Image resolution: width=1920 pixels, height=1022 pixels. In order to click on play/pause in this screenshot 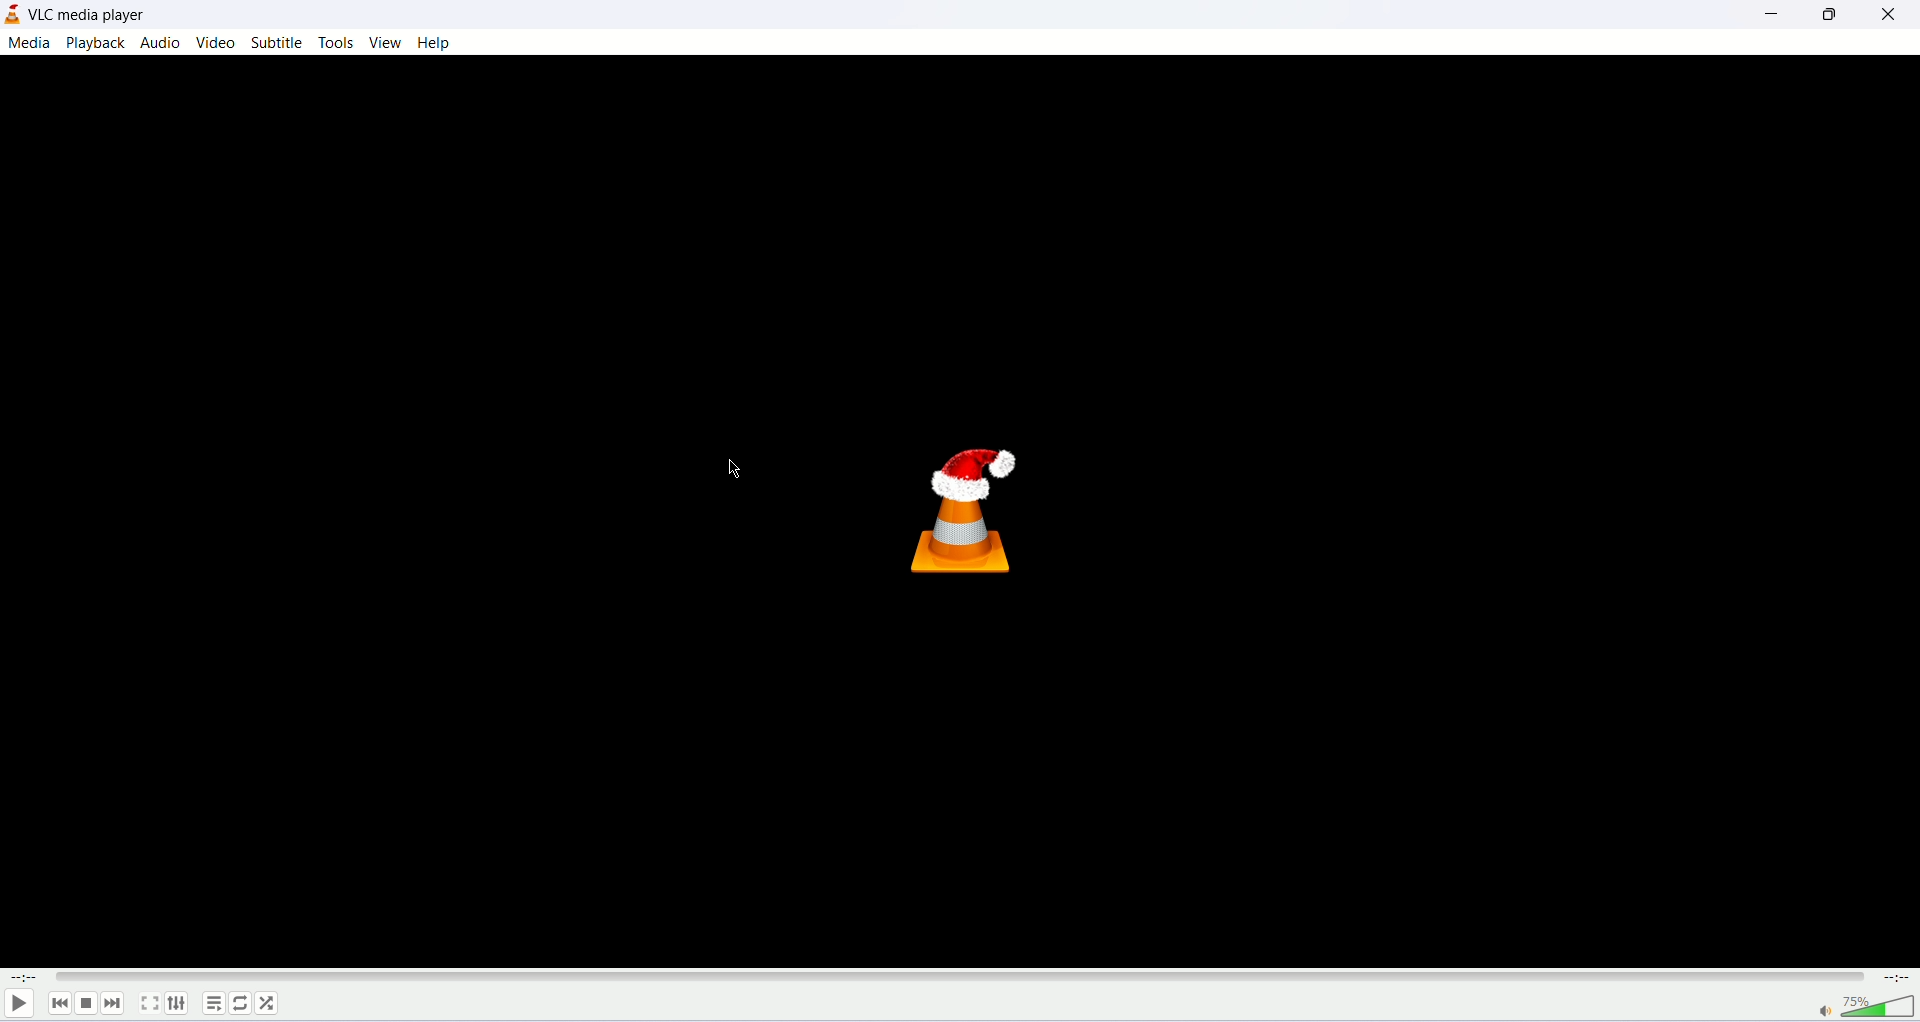, I will do `click(19, 1007)`.